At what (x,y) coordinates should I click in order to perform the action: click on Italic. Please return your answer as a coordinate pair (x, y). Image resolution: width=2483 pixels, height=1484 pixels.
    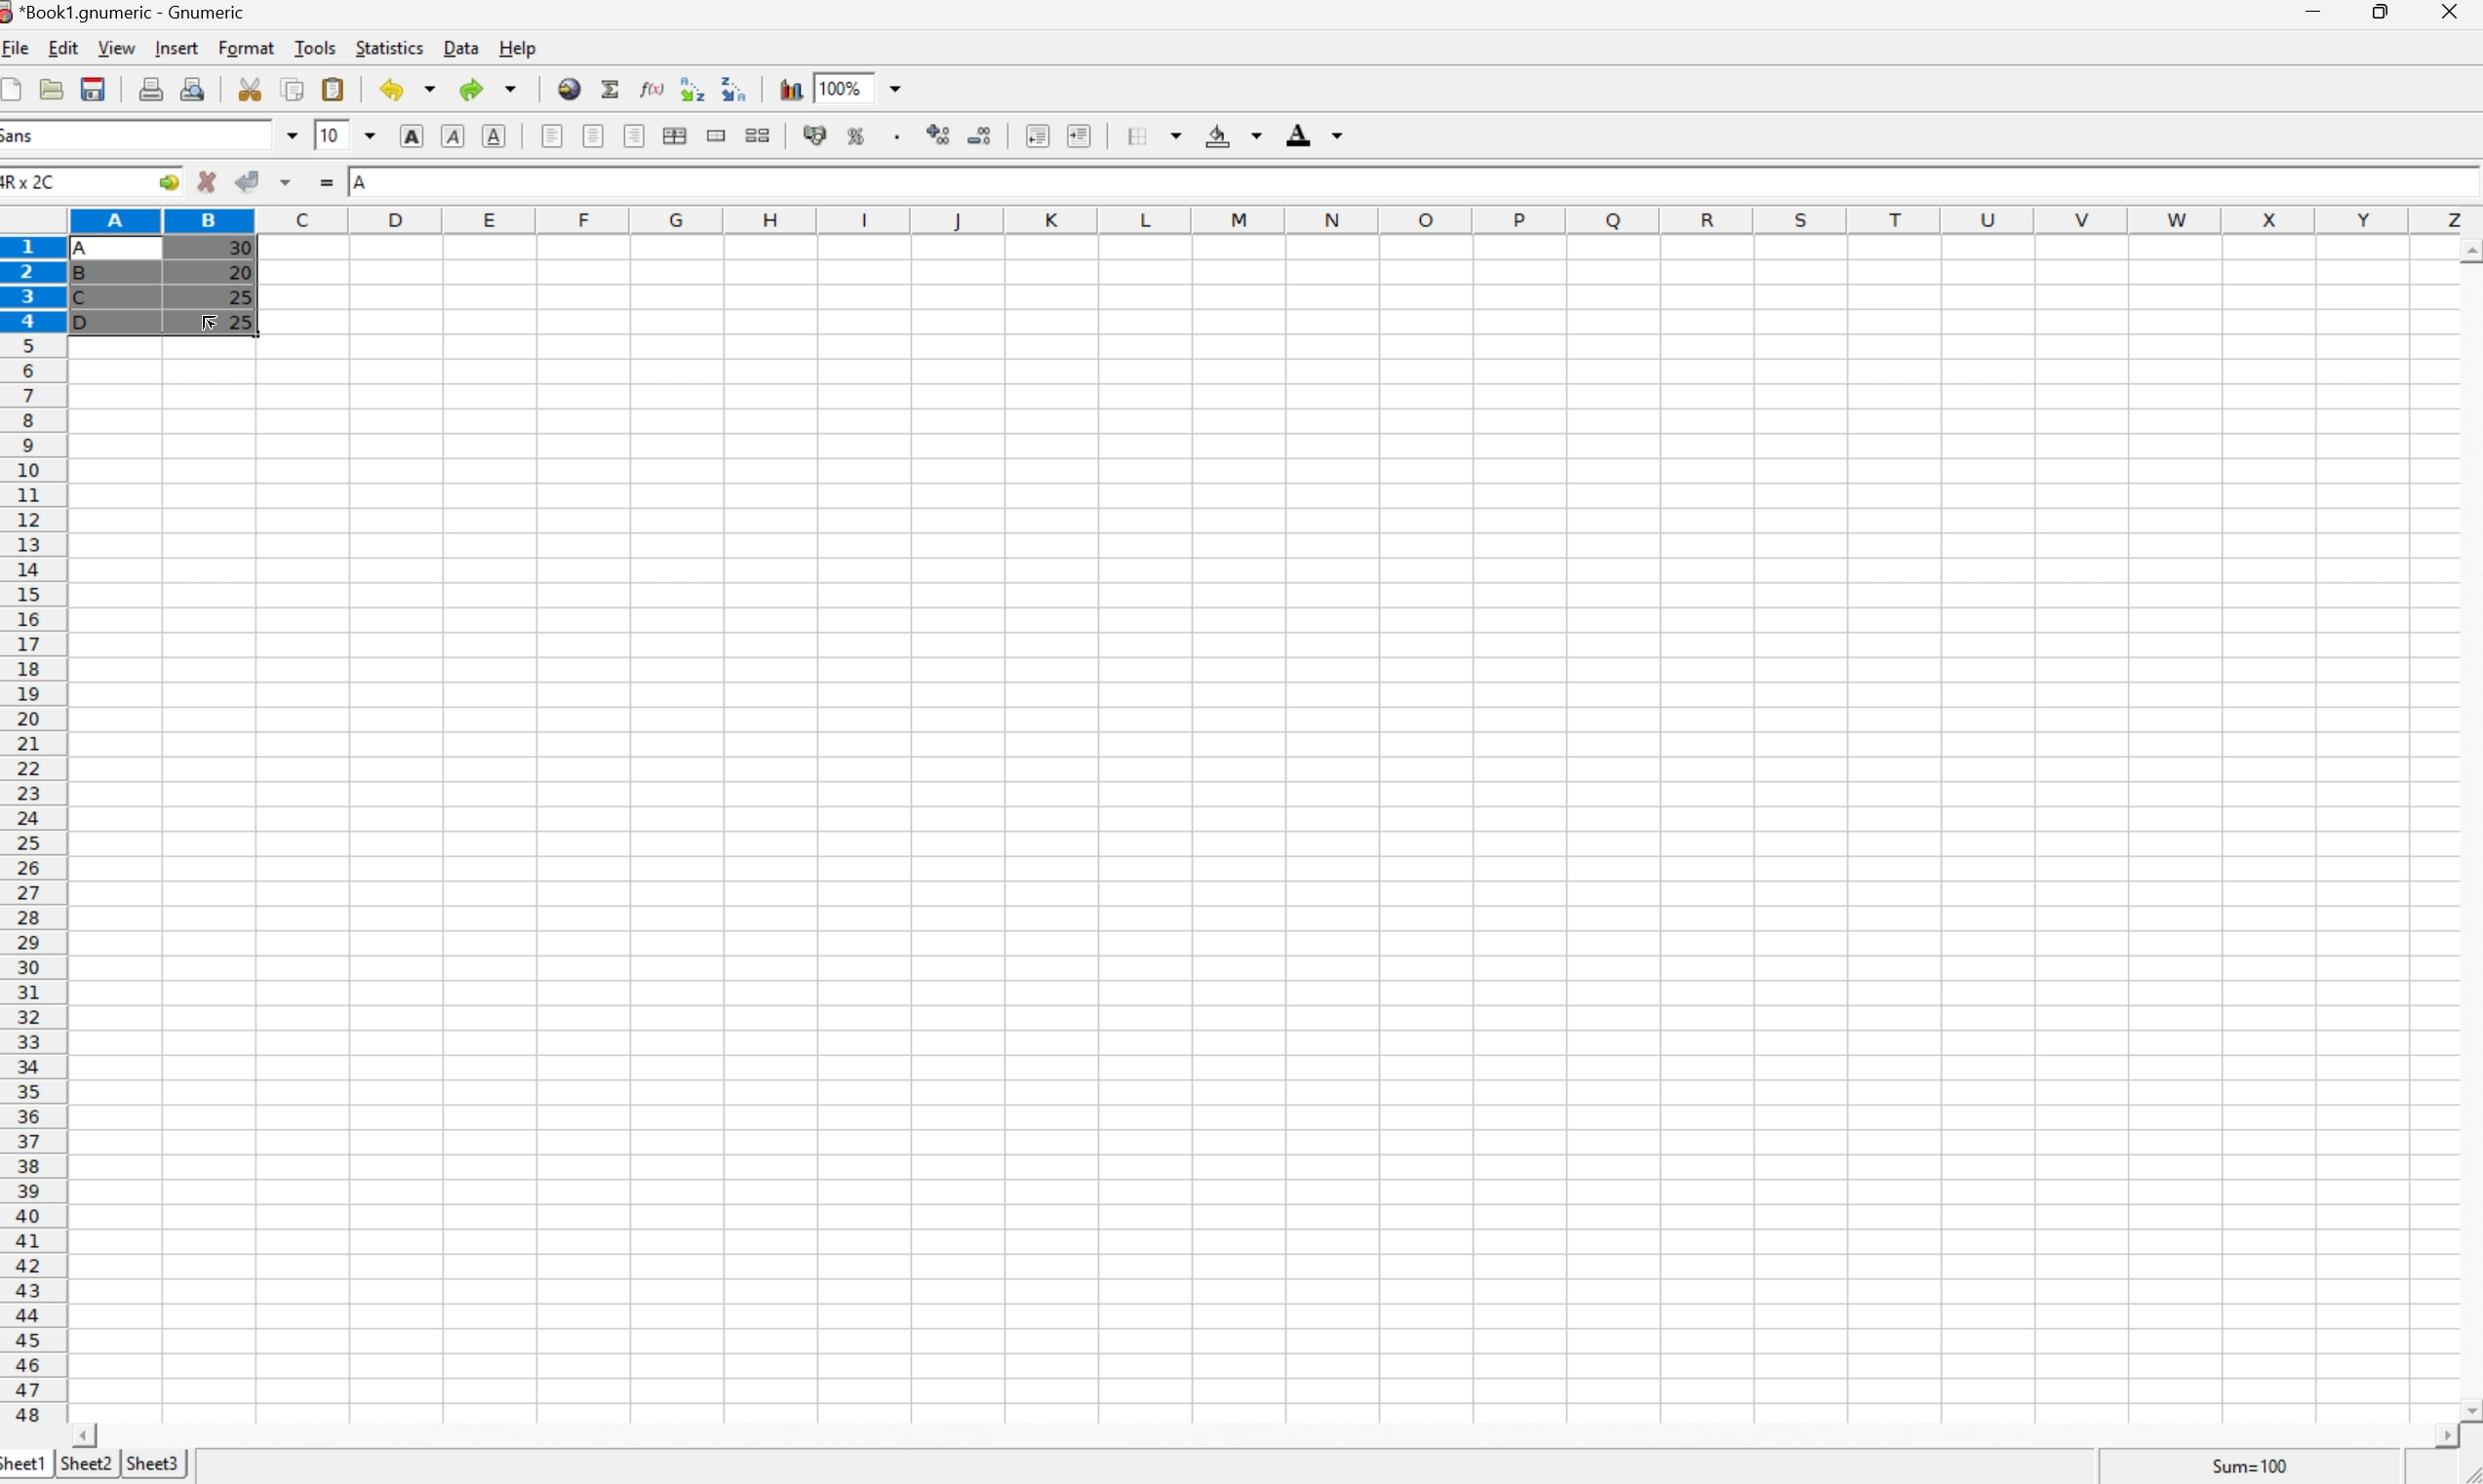
    Looking at the image, I should click on (453, 134).